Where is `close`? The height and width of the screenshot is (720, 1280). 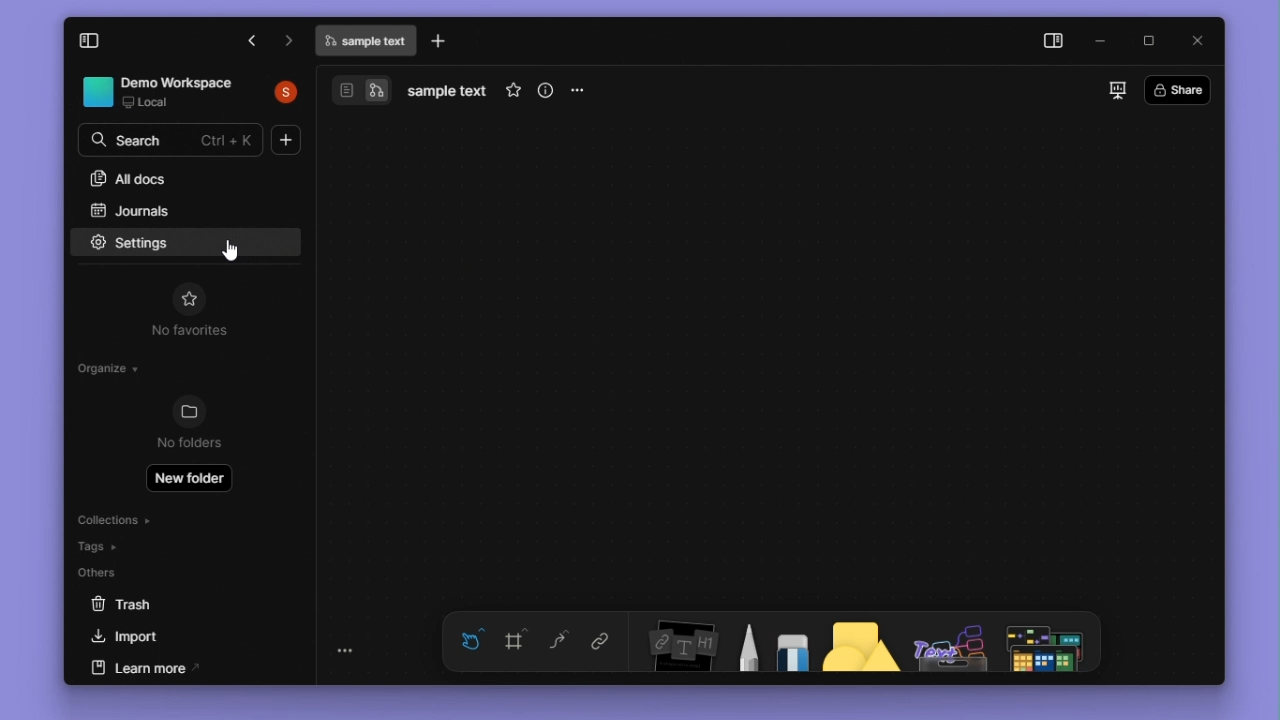 close is located at coordinates (1198, 42).